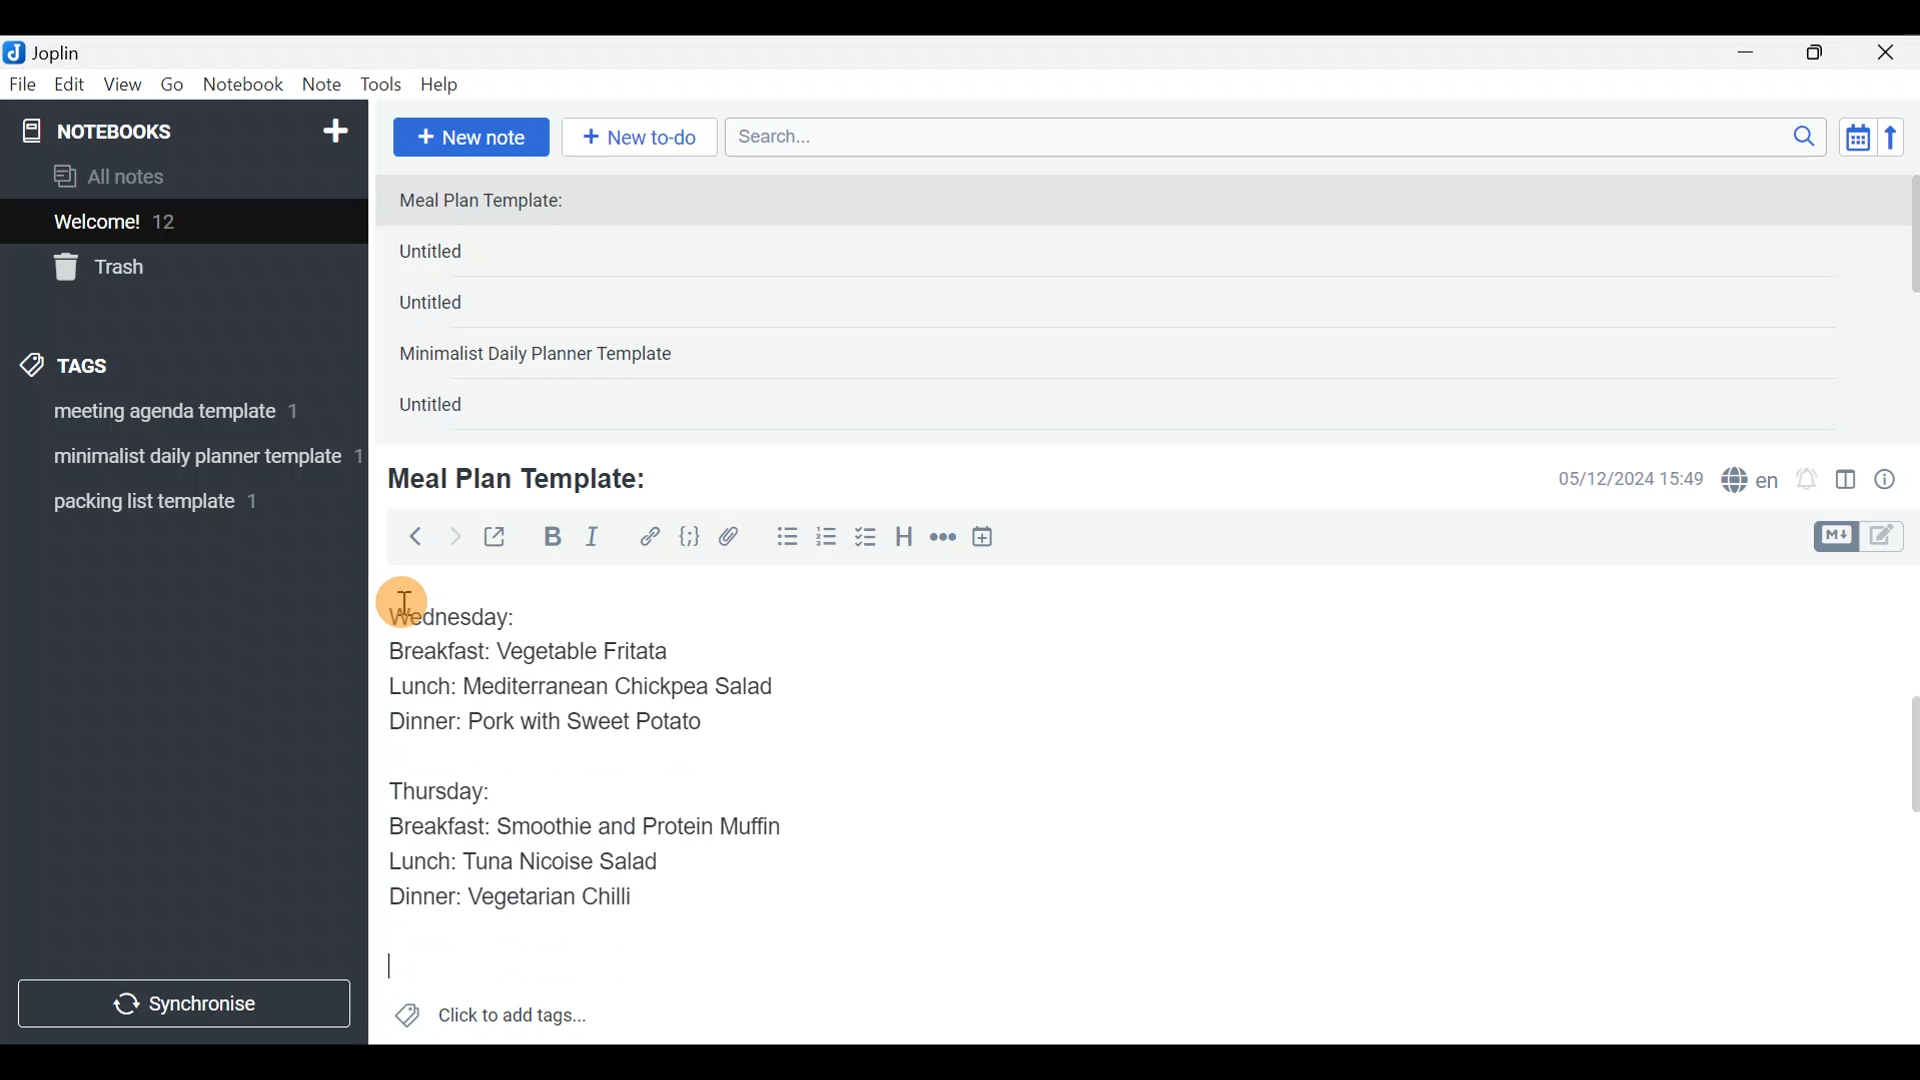  Describe the element at coordinates (187, 1003) in the screenshot. I see `Synchronize` at that location.